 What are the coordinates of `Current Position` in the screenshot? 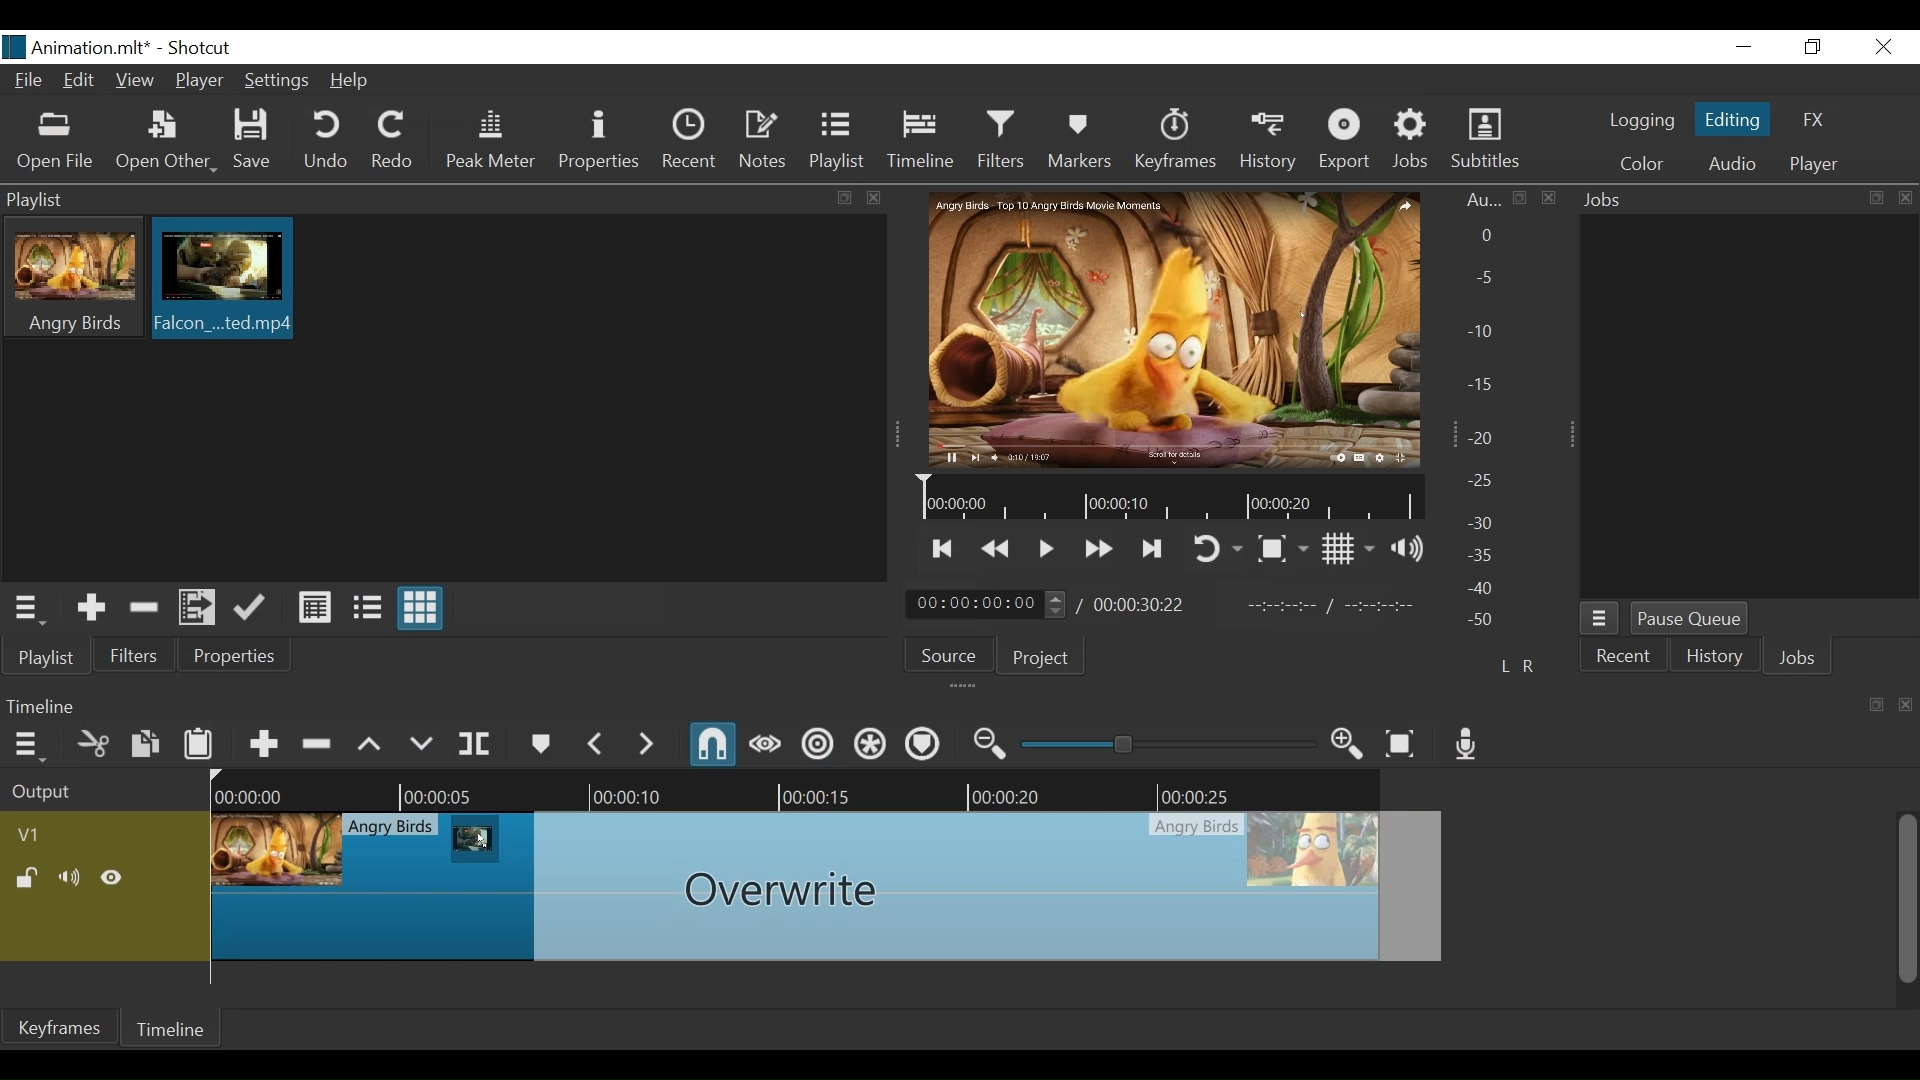 It's located at (987, 605).